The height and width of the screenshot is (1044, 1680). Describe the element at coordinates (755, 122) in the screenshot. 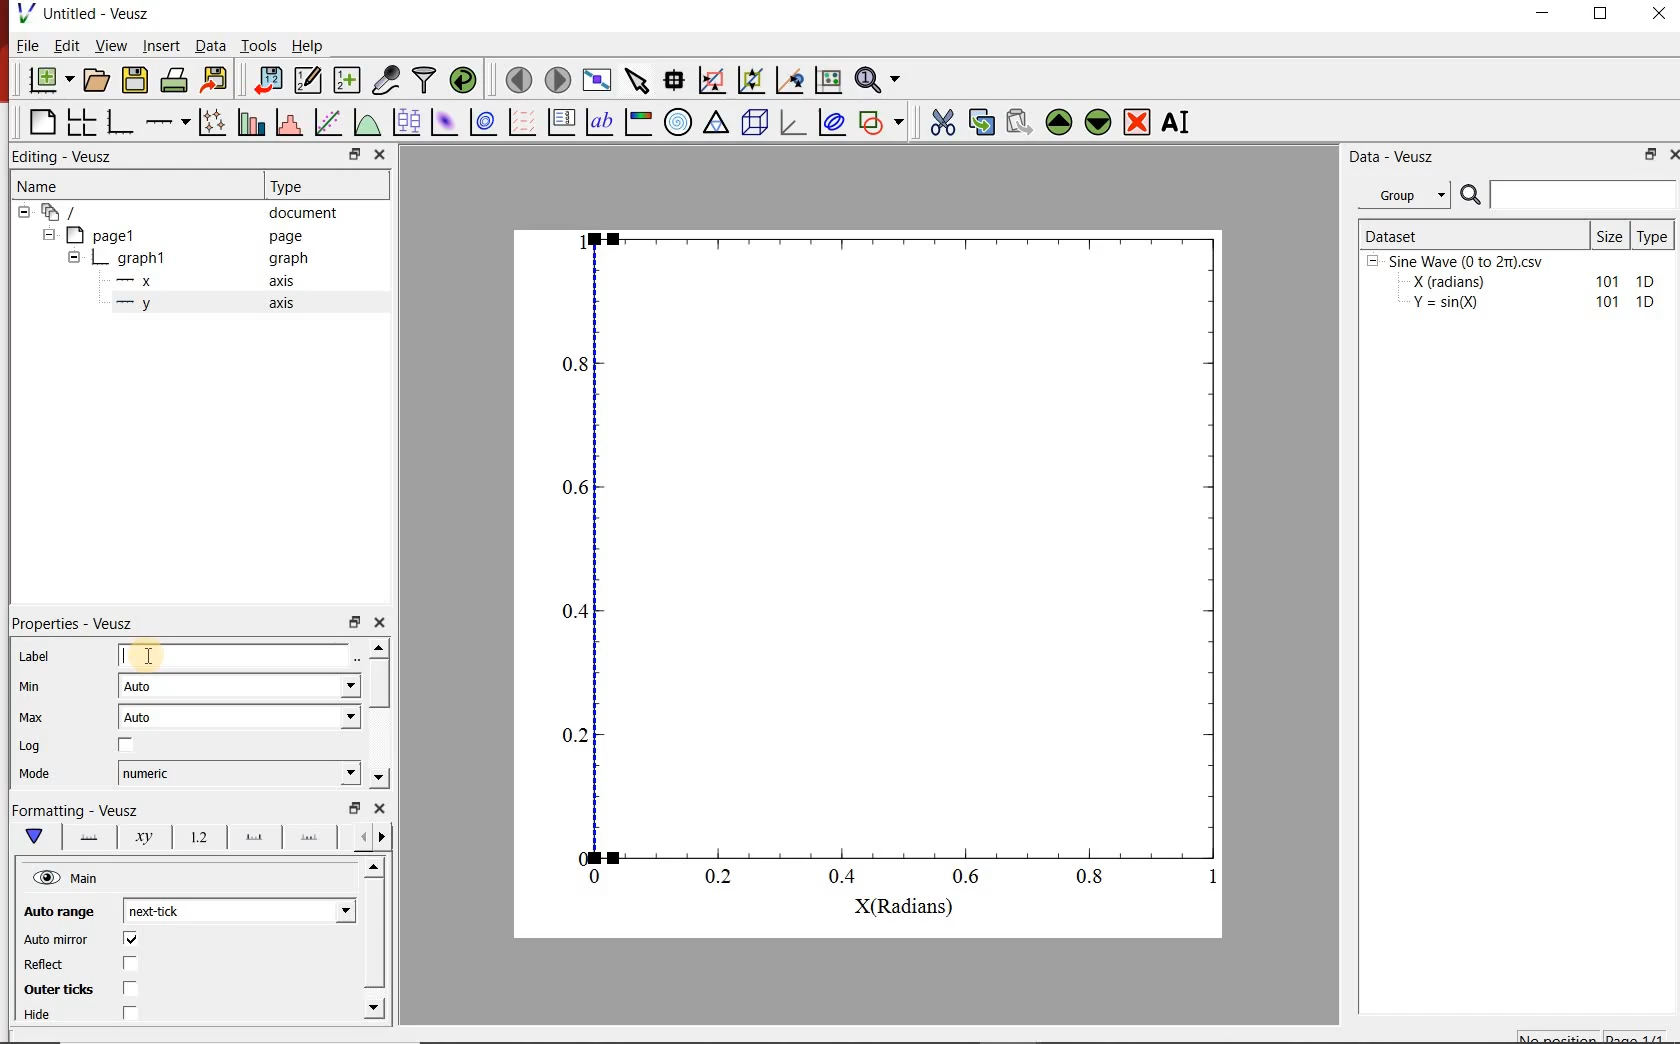

I see `3d scene` at that location.